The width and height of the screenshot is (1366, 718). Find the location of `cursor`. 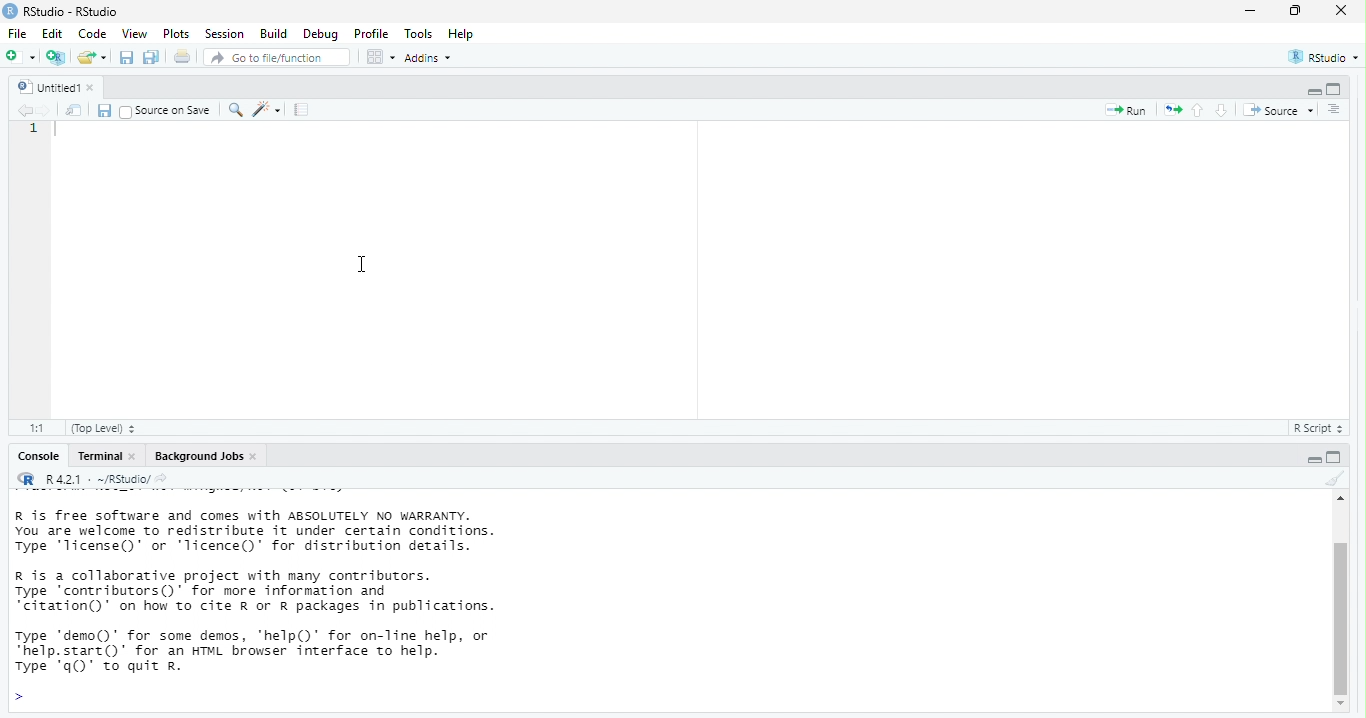

cursor is located at coordinates (366, 262).